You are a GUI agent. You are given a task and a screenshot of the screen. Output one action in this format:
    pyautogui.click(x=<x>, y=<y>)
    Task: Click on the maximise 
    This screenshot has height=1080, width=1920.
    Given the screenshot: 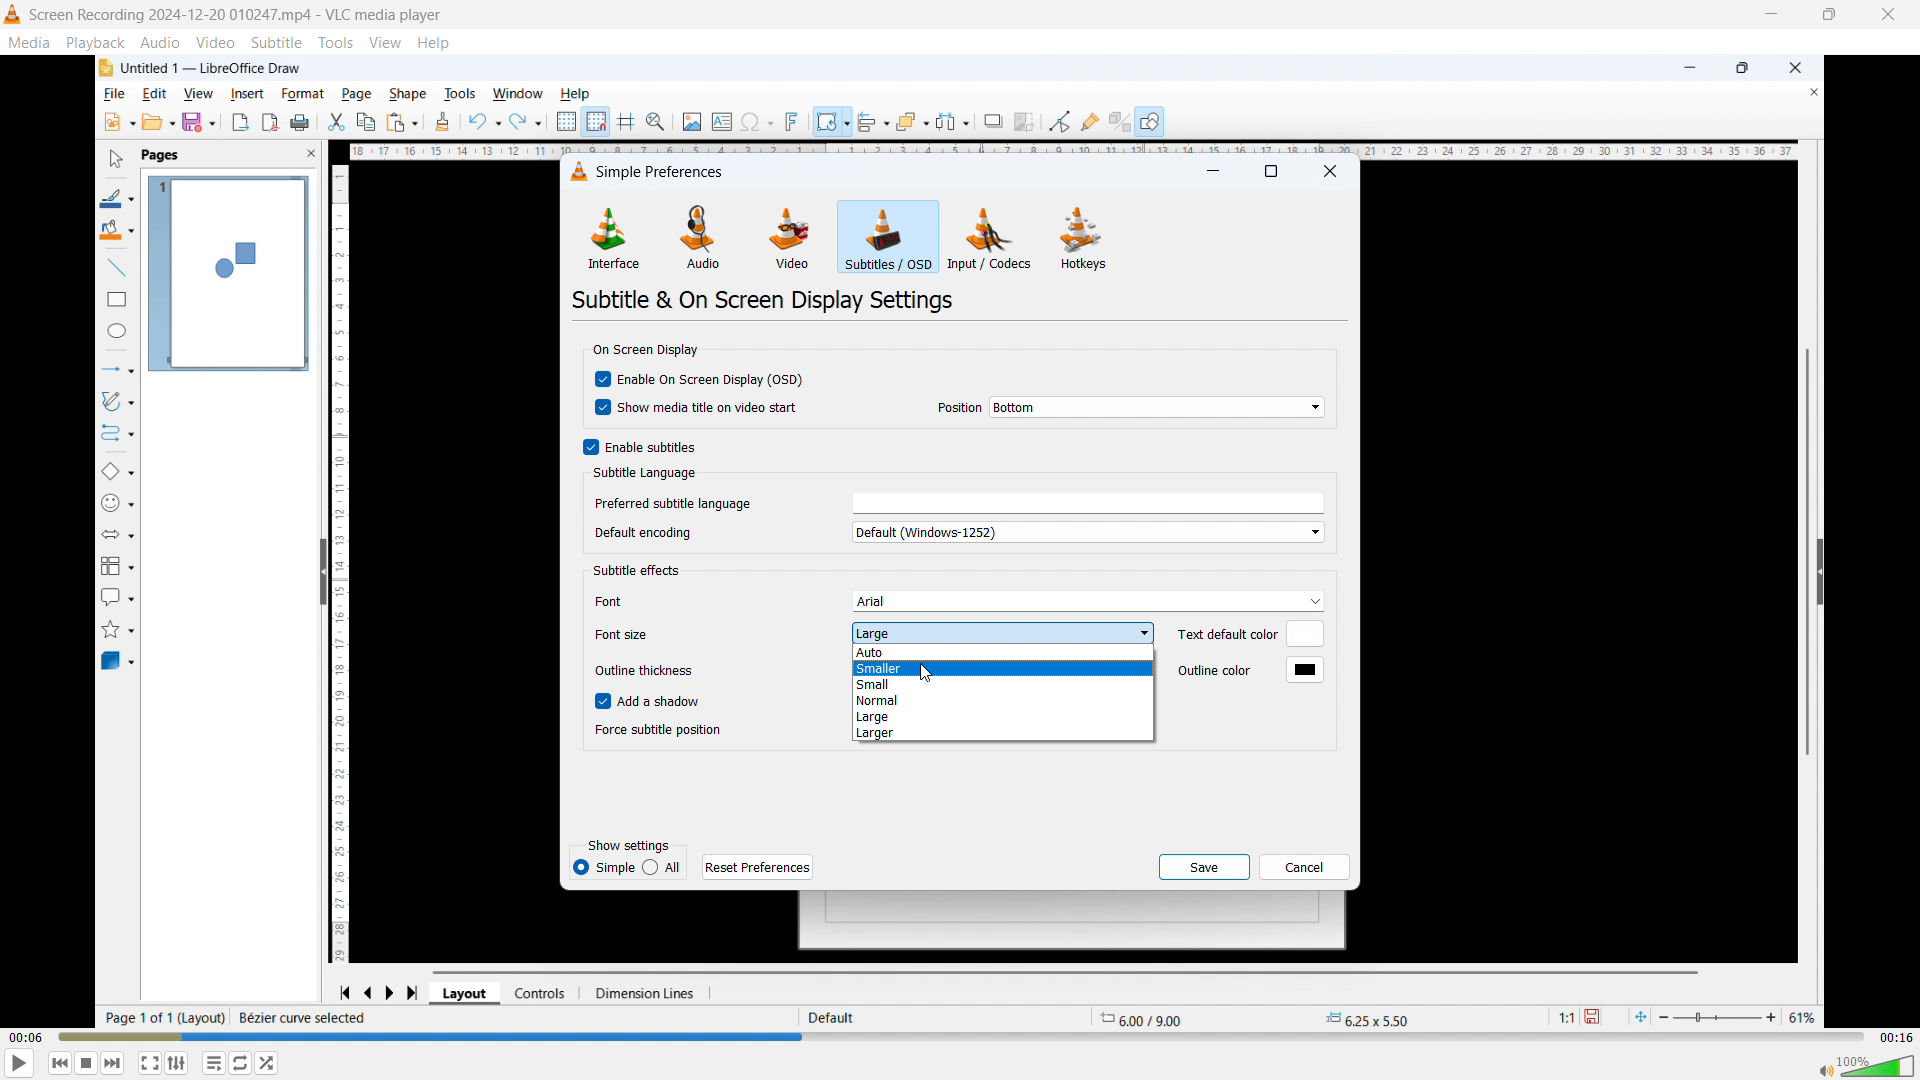 What is the action you would take?
    pyautogui.click(x=1272, y=172)
    